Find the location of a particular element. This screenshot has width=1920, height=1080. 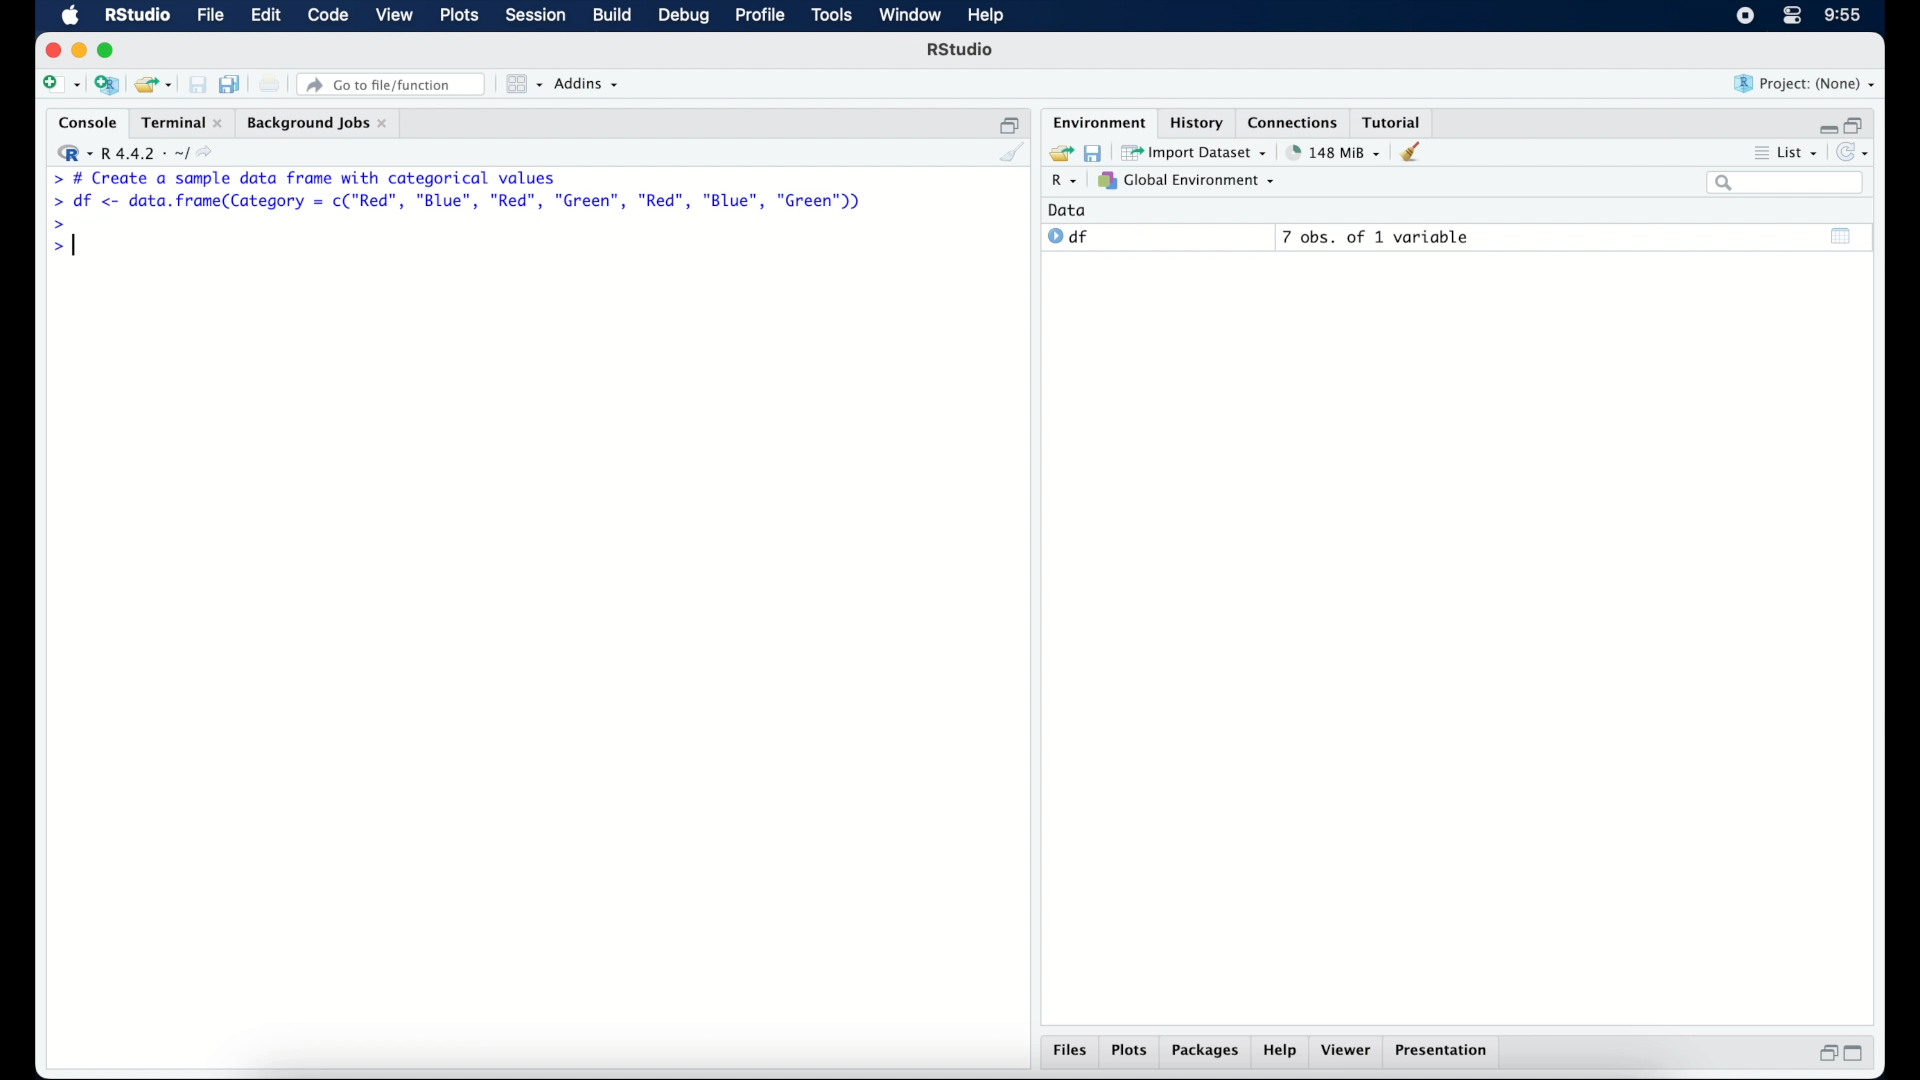

Go to file/ function is located at coordinates (395, 83).